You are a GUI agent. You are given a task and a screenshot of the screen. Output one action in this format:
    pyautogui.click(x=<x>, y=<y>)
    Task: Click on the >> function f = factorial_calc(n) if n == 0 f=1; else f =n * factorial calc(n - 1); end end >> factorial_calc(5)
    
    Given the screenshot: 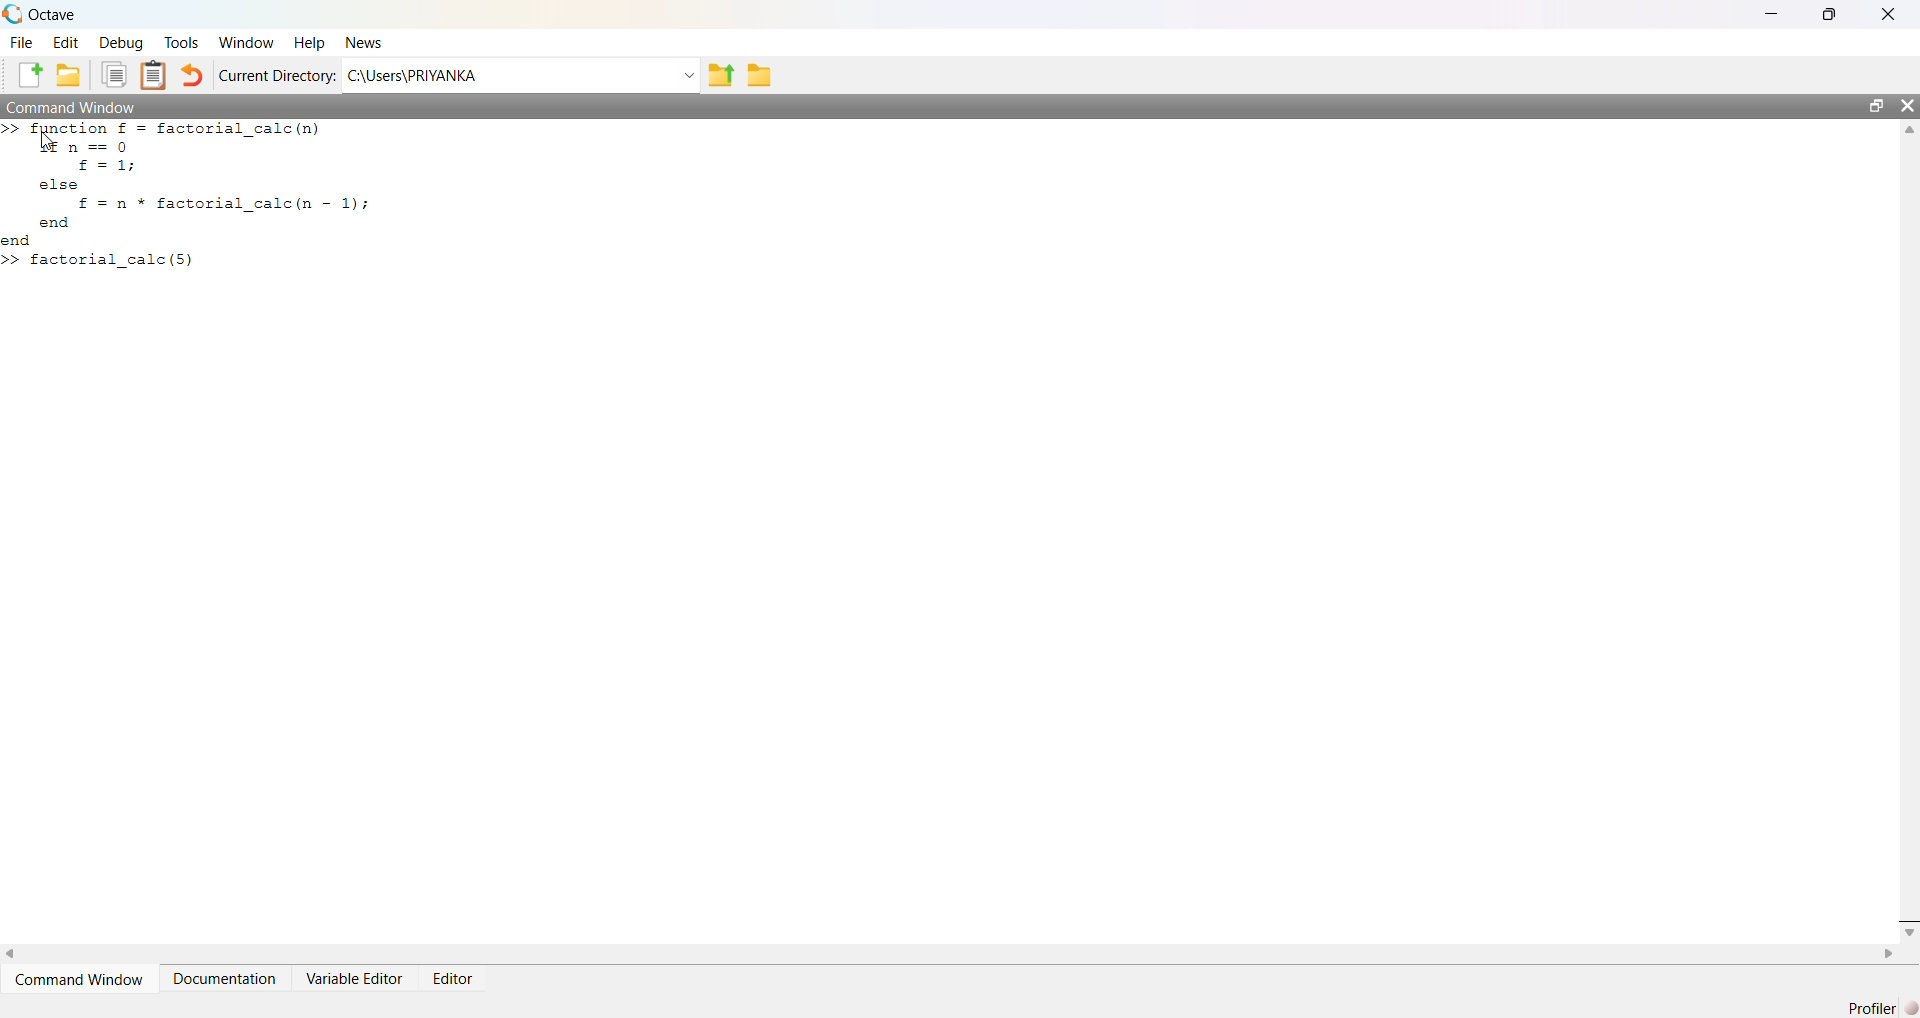 What is the action you would take?
    pyautogui.click(x=187, y=195)
    